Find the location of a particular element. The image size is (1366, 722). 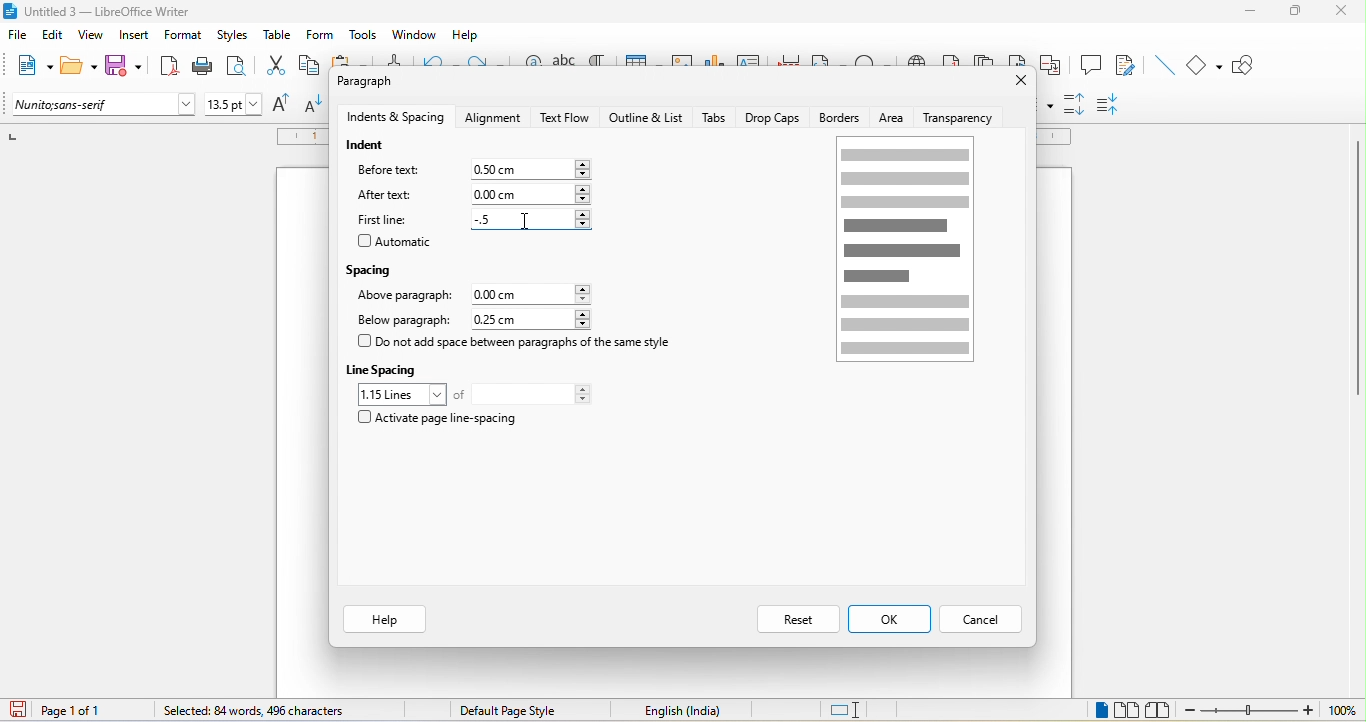

automatic is located at coordinates (406, 244).